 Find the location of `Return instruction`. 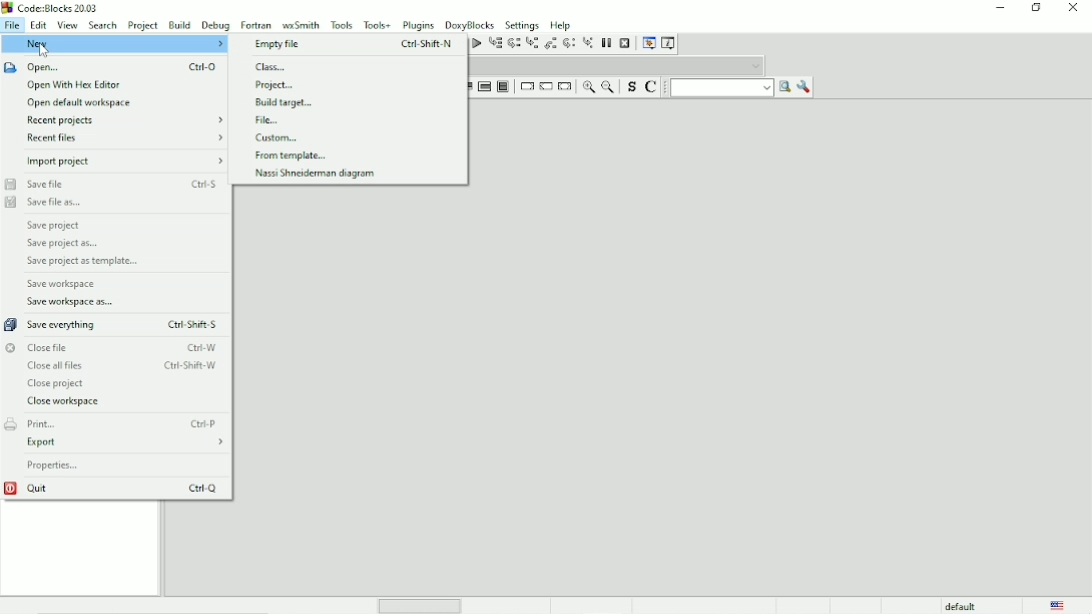

Return instruction is located at coordinates (565, 87).